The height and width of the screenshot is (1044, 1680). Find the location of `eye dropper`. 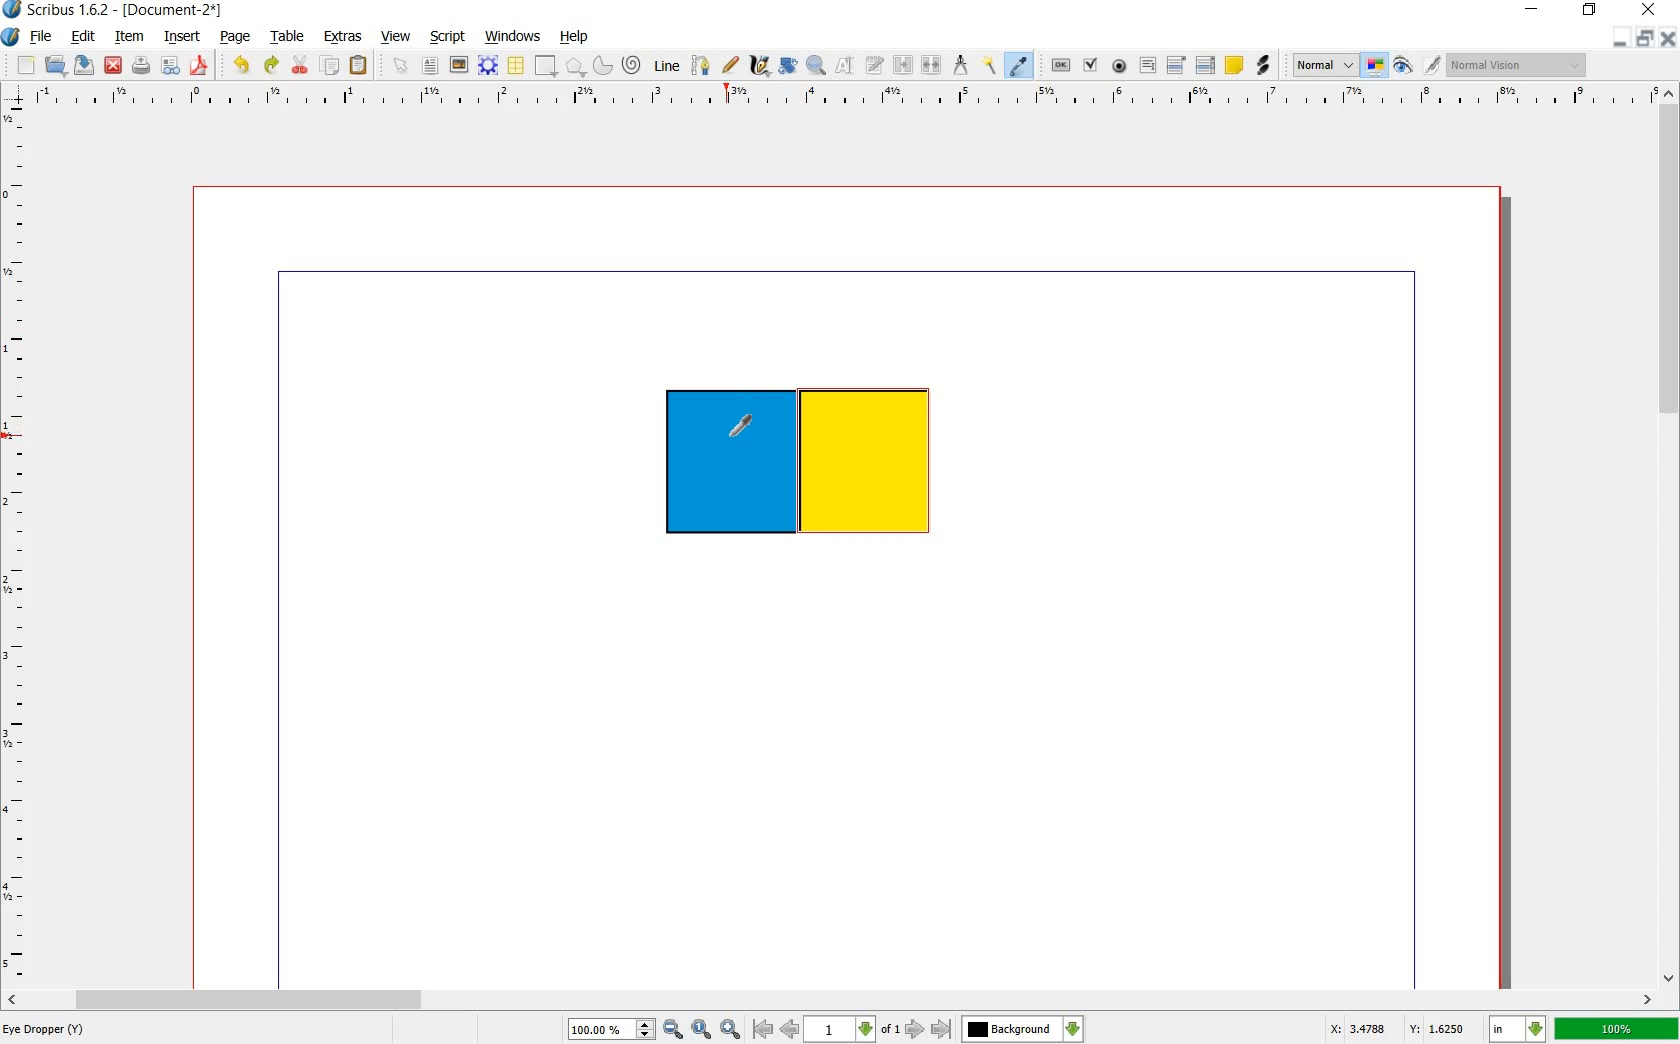

eye dropper is located at coordinates (738, 433).